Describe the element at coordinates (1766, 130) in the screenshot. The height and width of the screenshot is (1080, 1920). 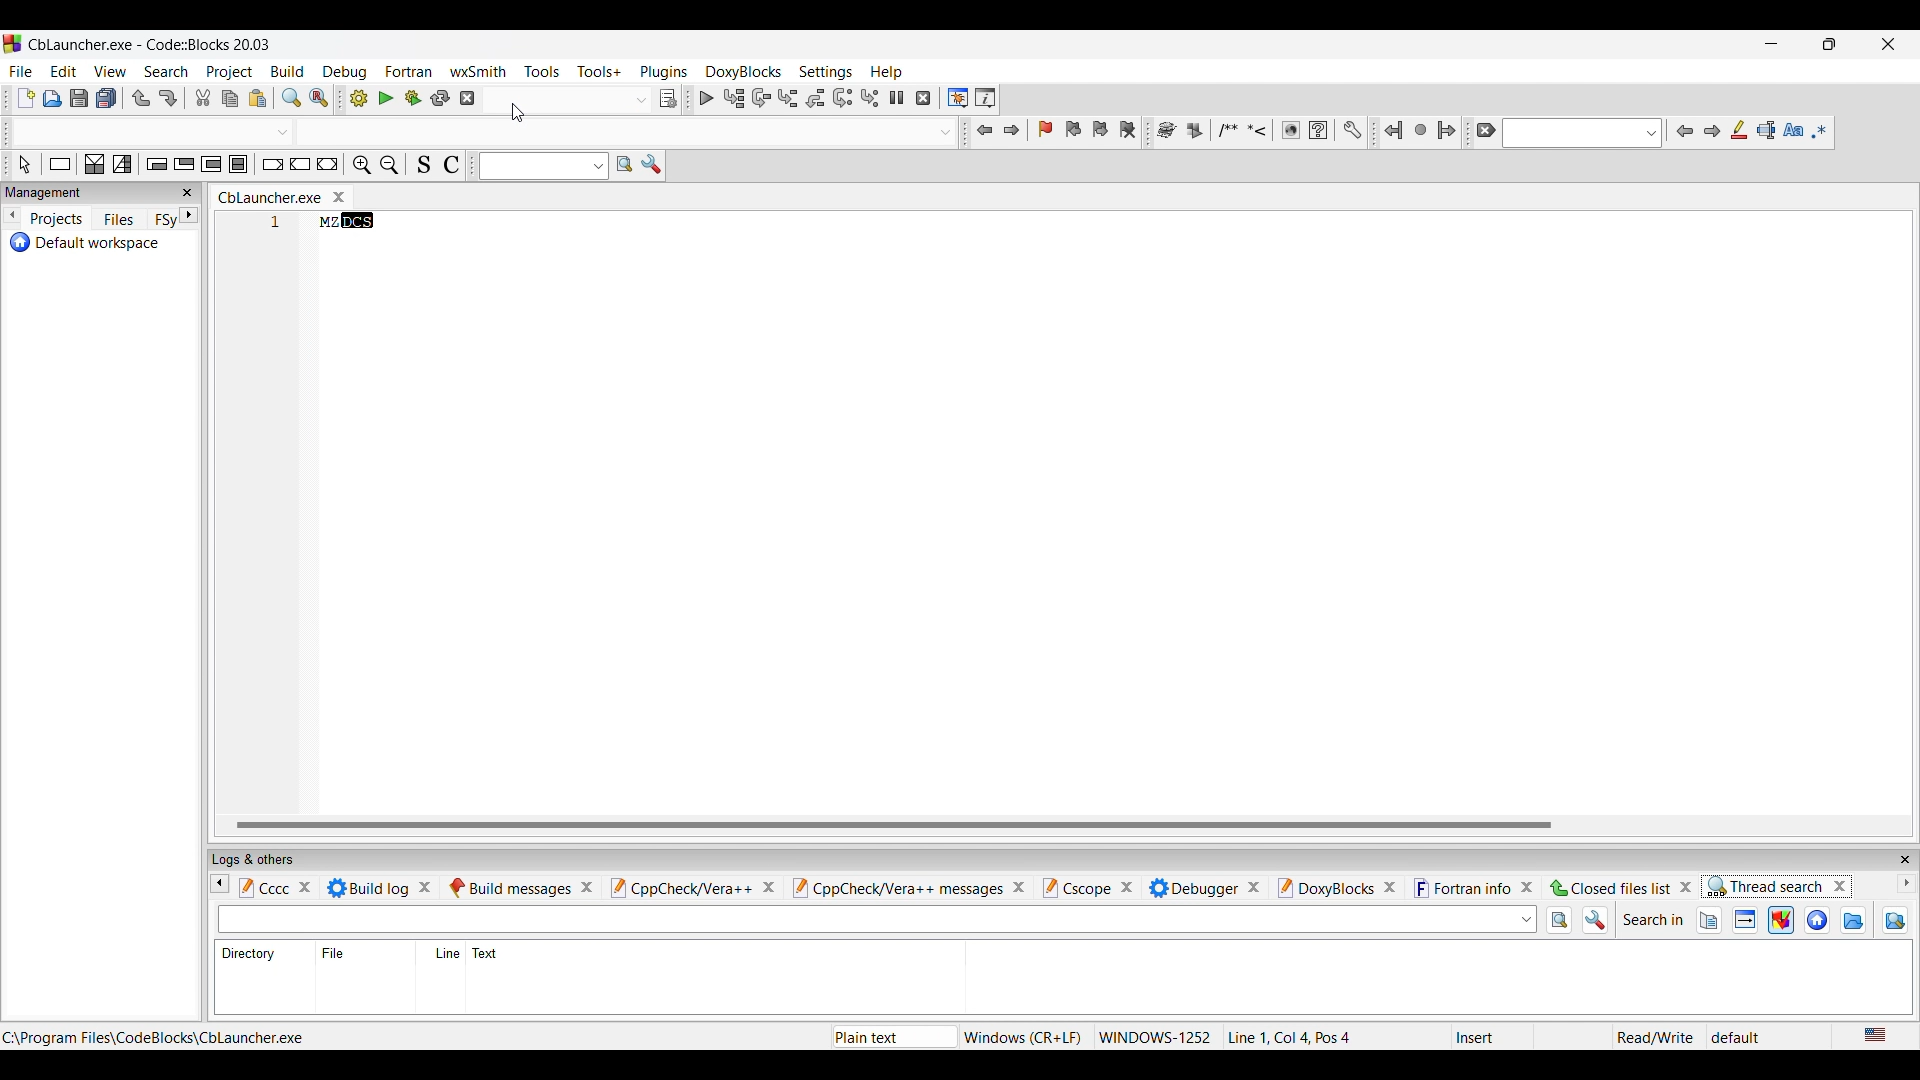
I see `Selected text` at that location.